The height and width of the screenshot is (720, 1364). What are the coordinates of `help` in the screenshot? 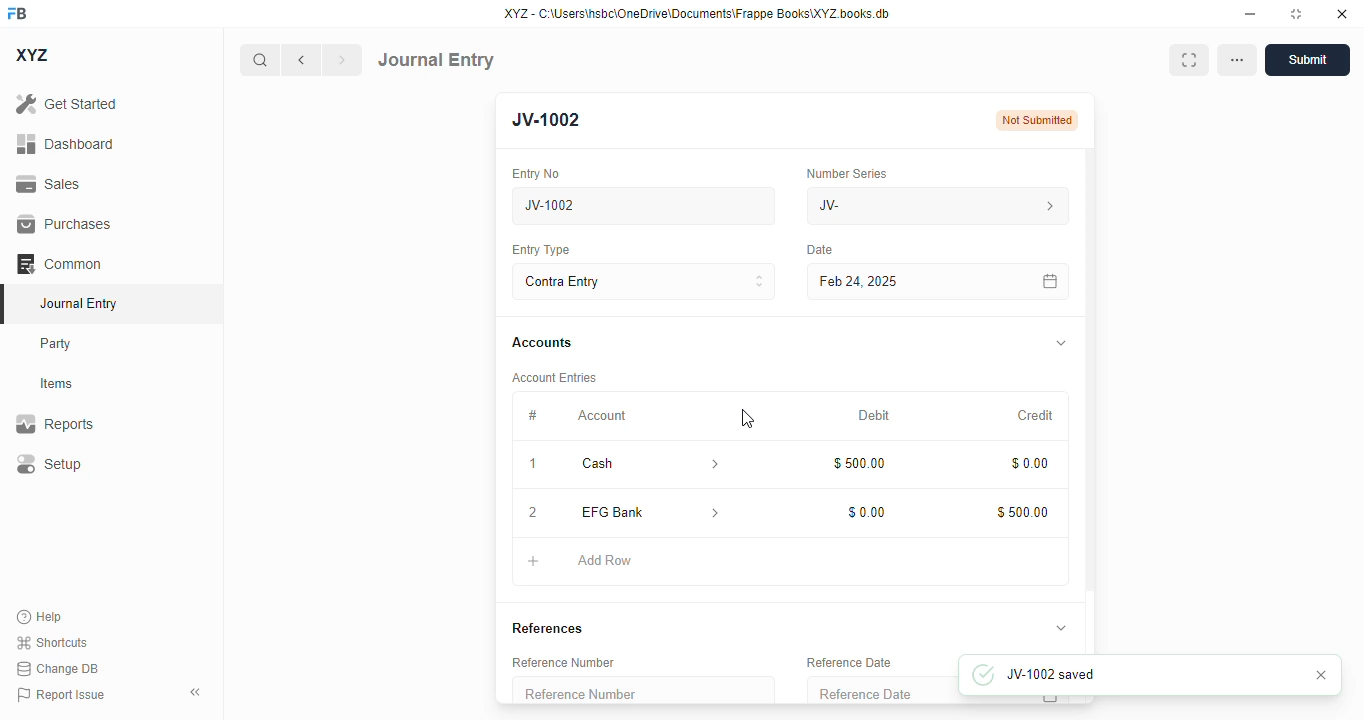 It's located at (40, 617).